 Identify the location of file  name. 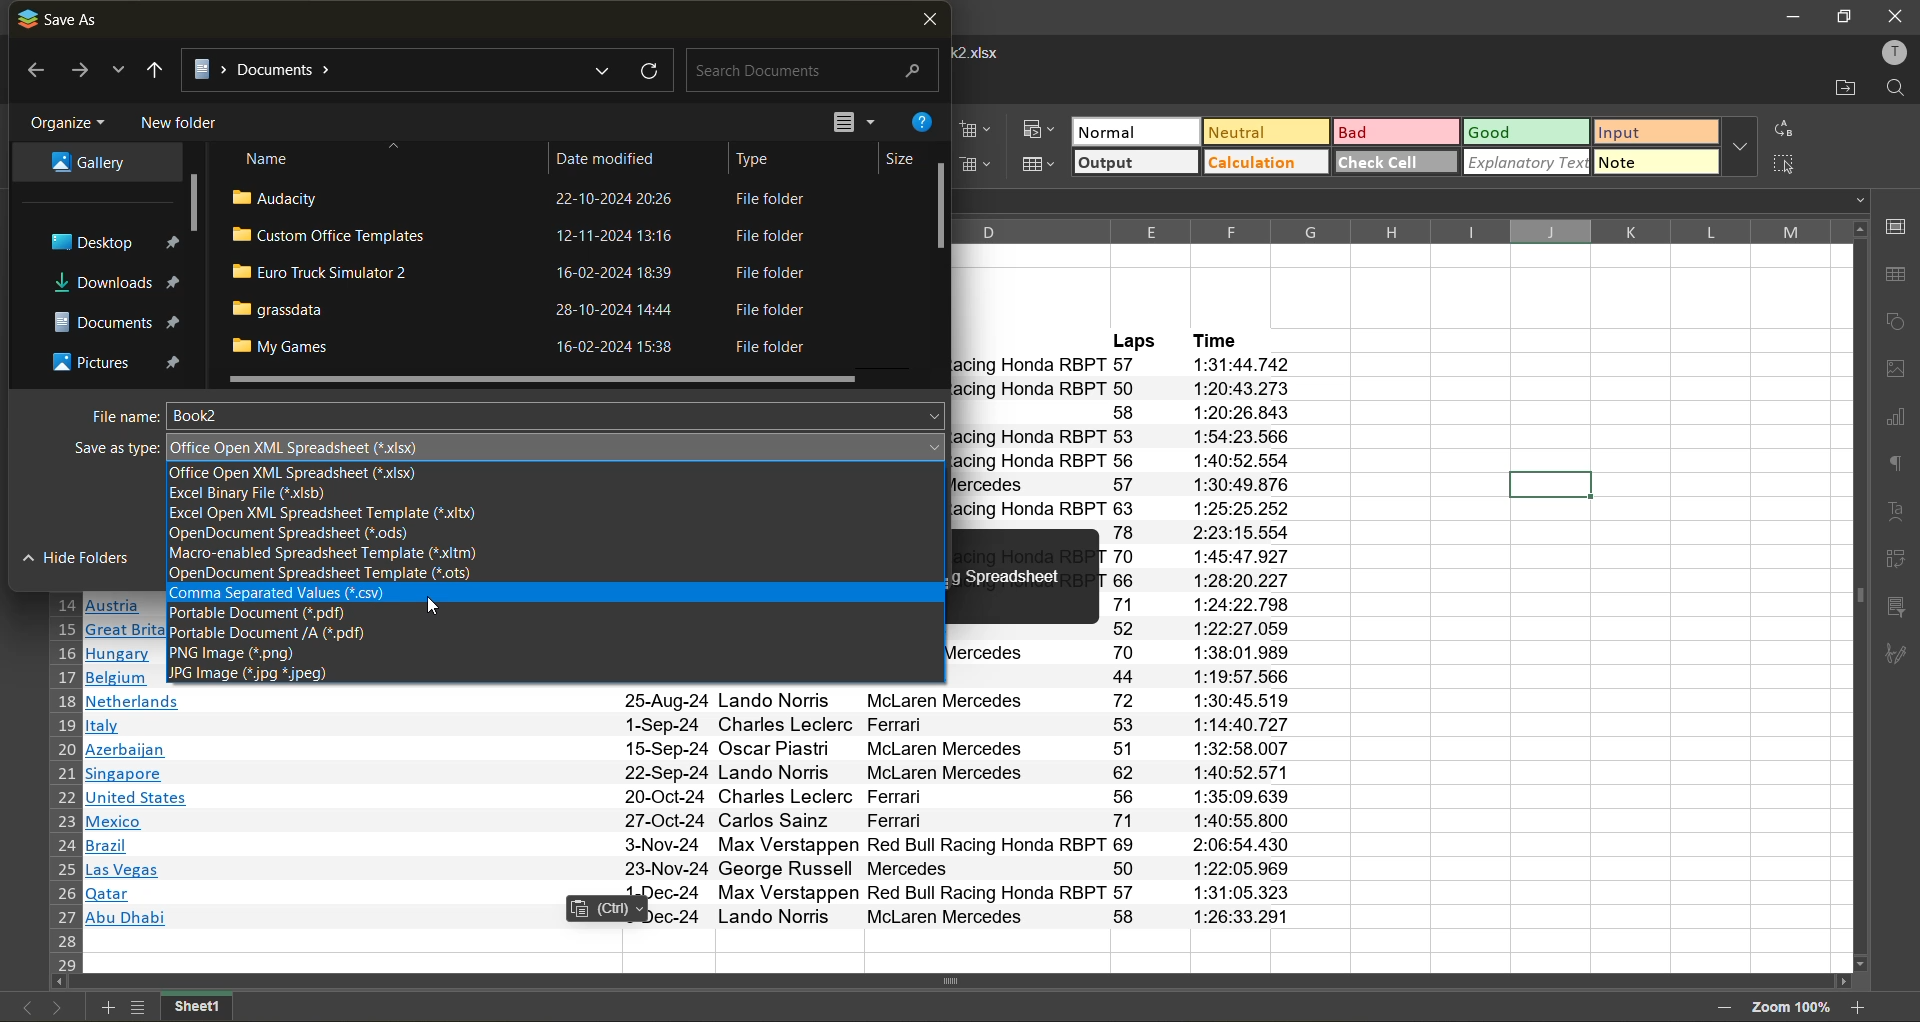
(113, 415).